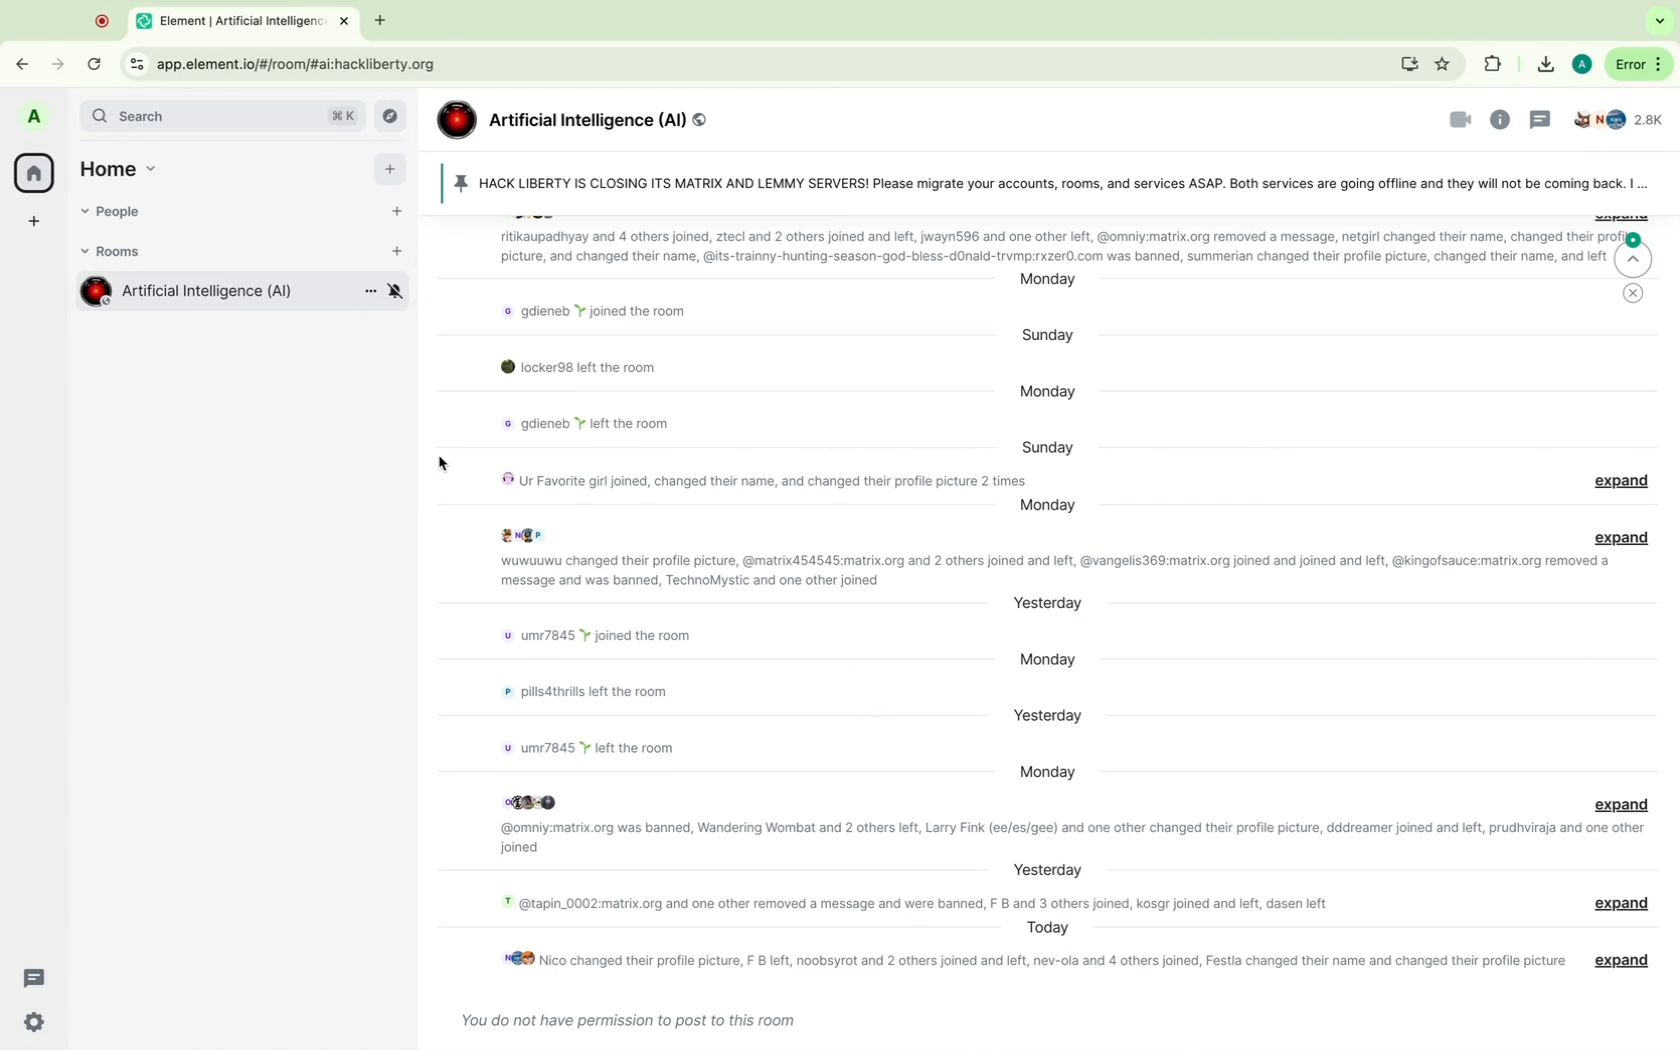 The image size is (1680, 1050). Describe the element at coordinates (1050, 603) in the screenshot. I see `day` at that location.